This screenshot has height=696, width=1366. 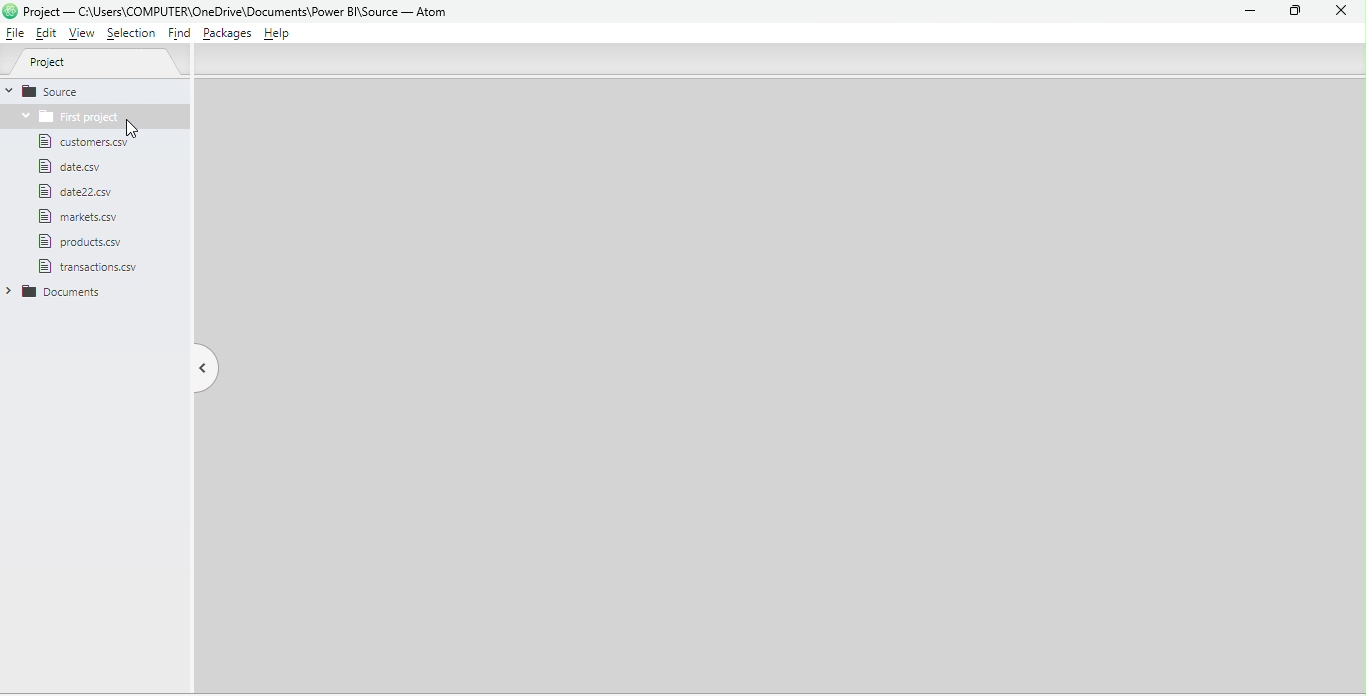 I want to click on Maximize, so click(x=1291, y=12).